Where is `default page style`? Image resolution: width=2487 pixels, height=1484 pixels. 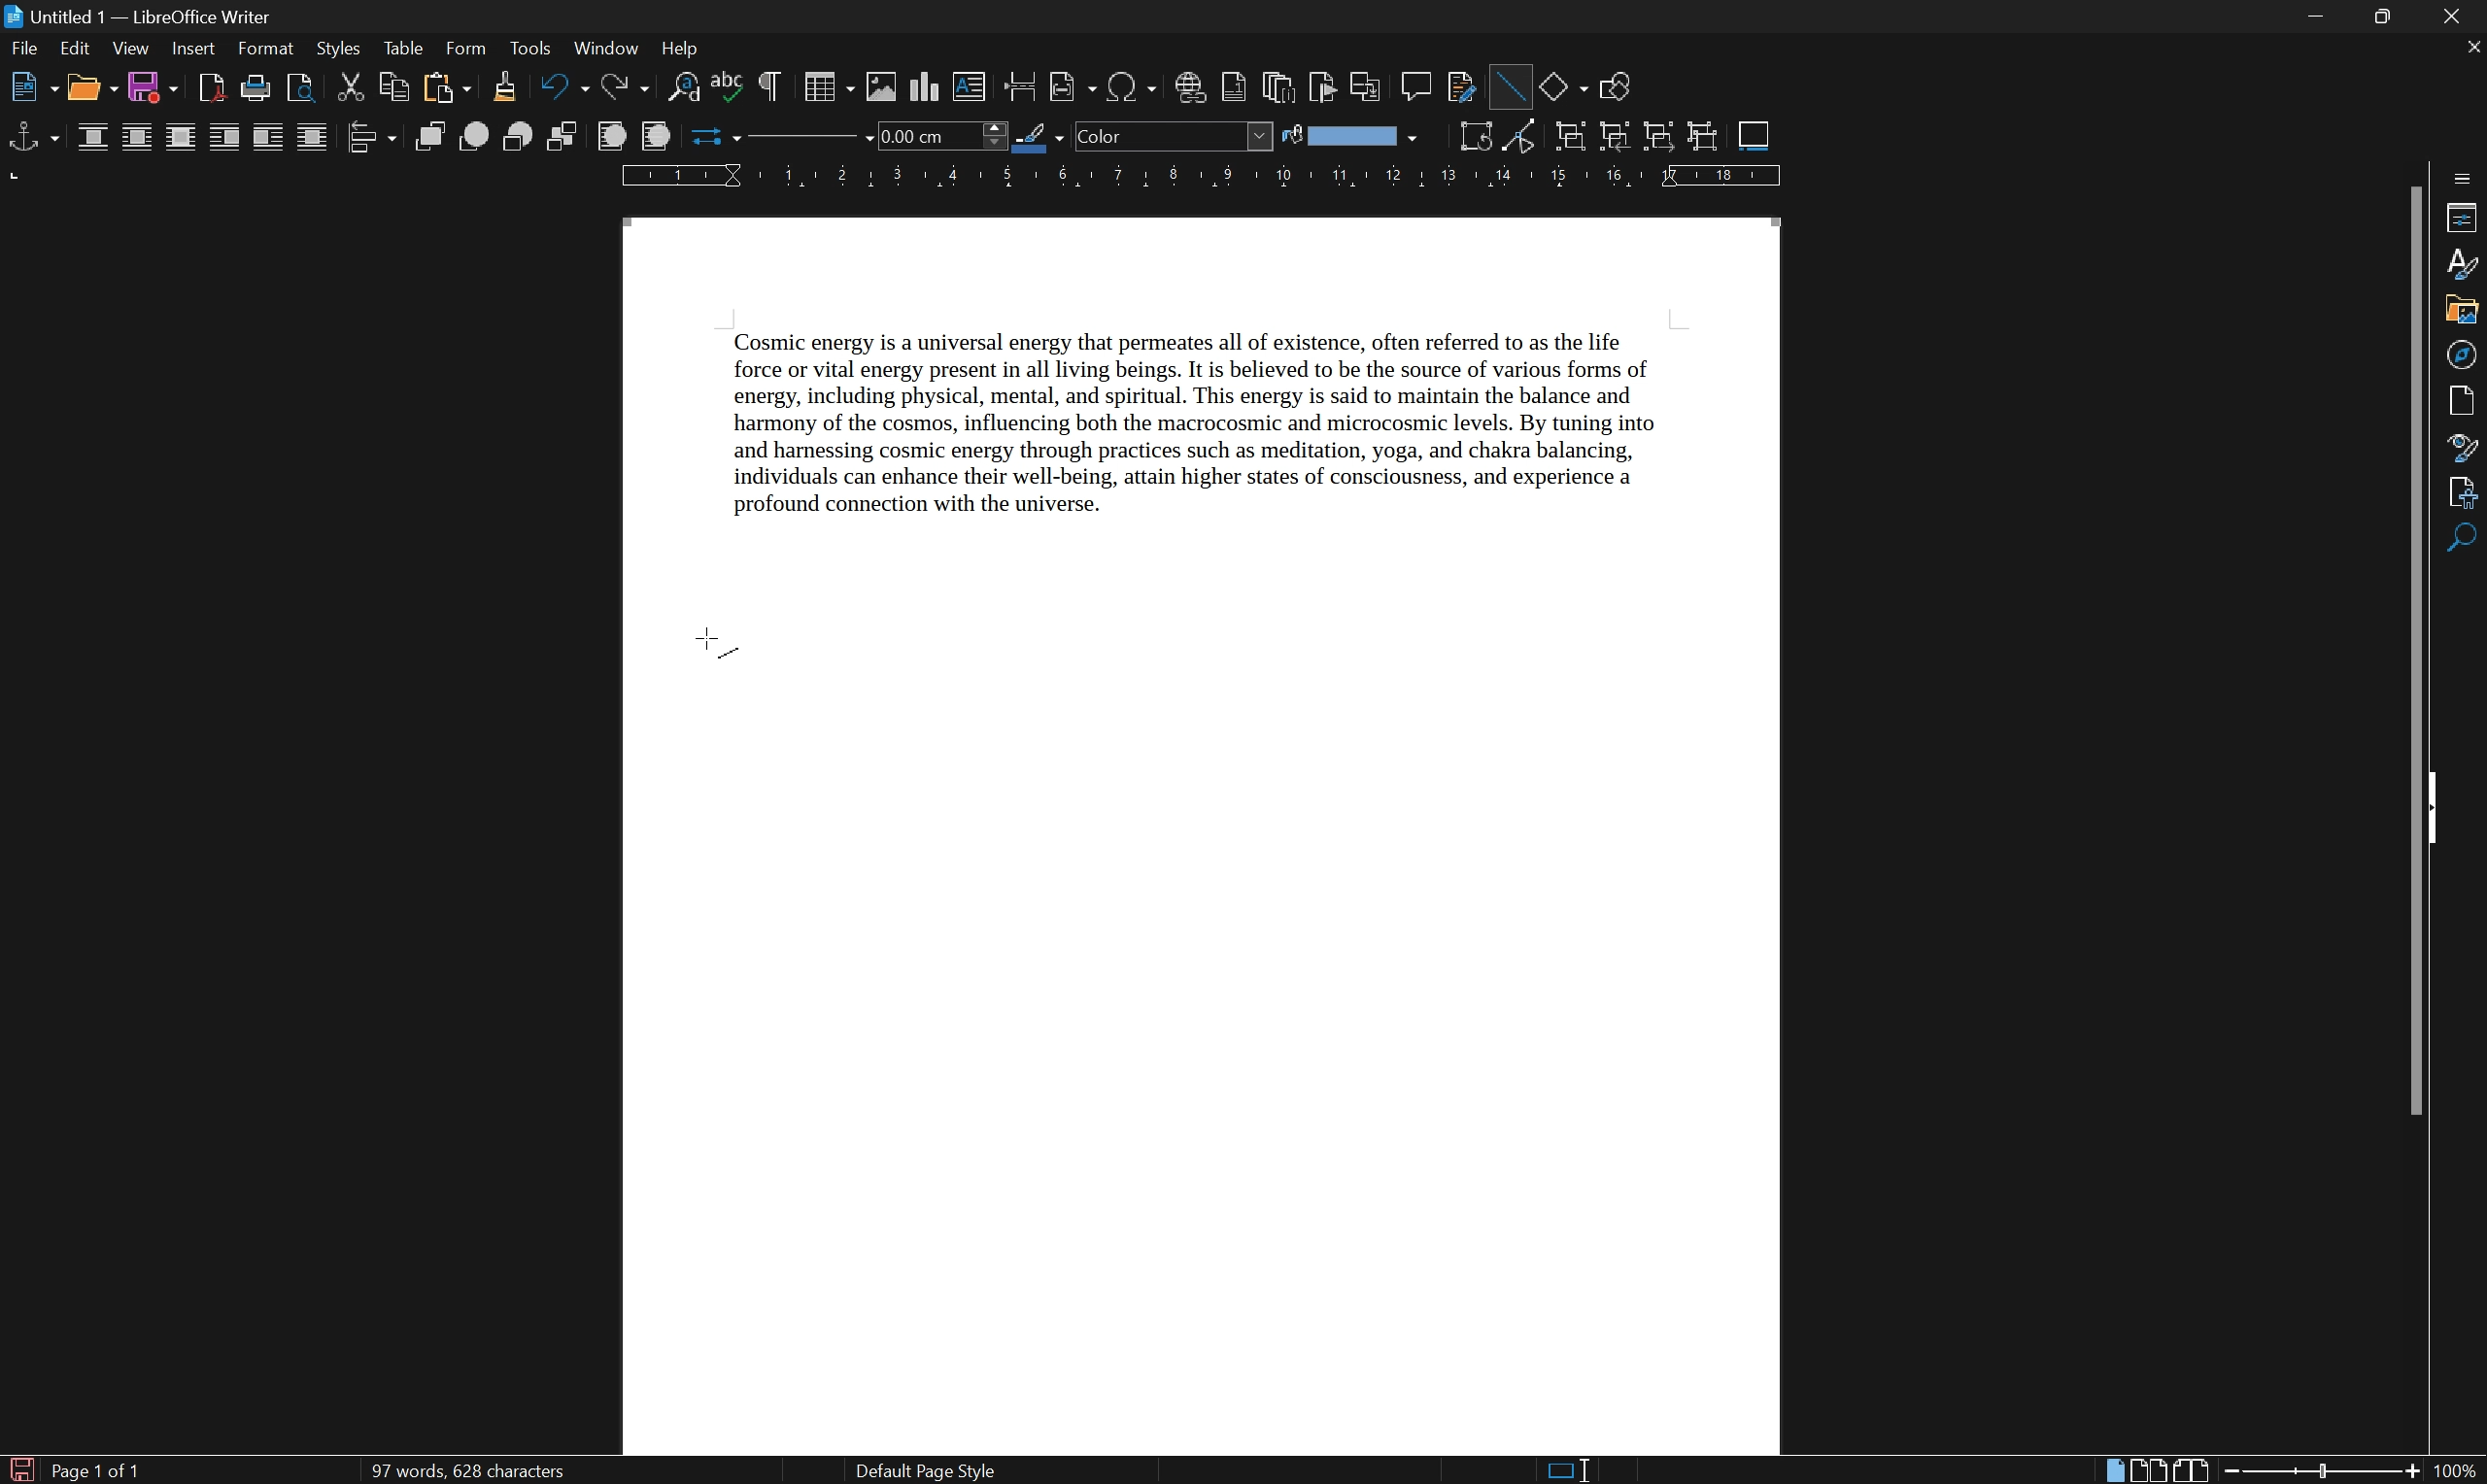 default page style is located at coordinates (924, 1471).